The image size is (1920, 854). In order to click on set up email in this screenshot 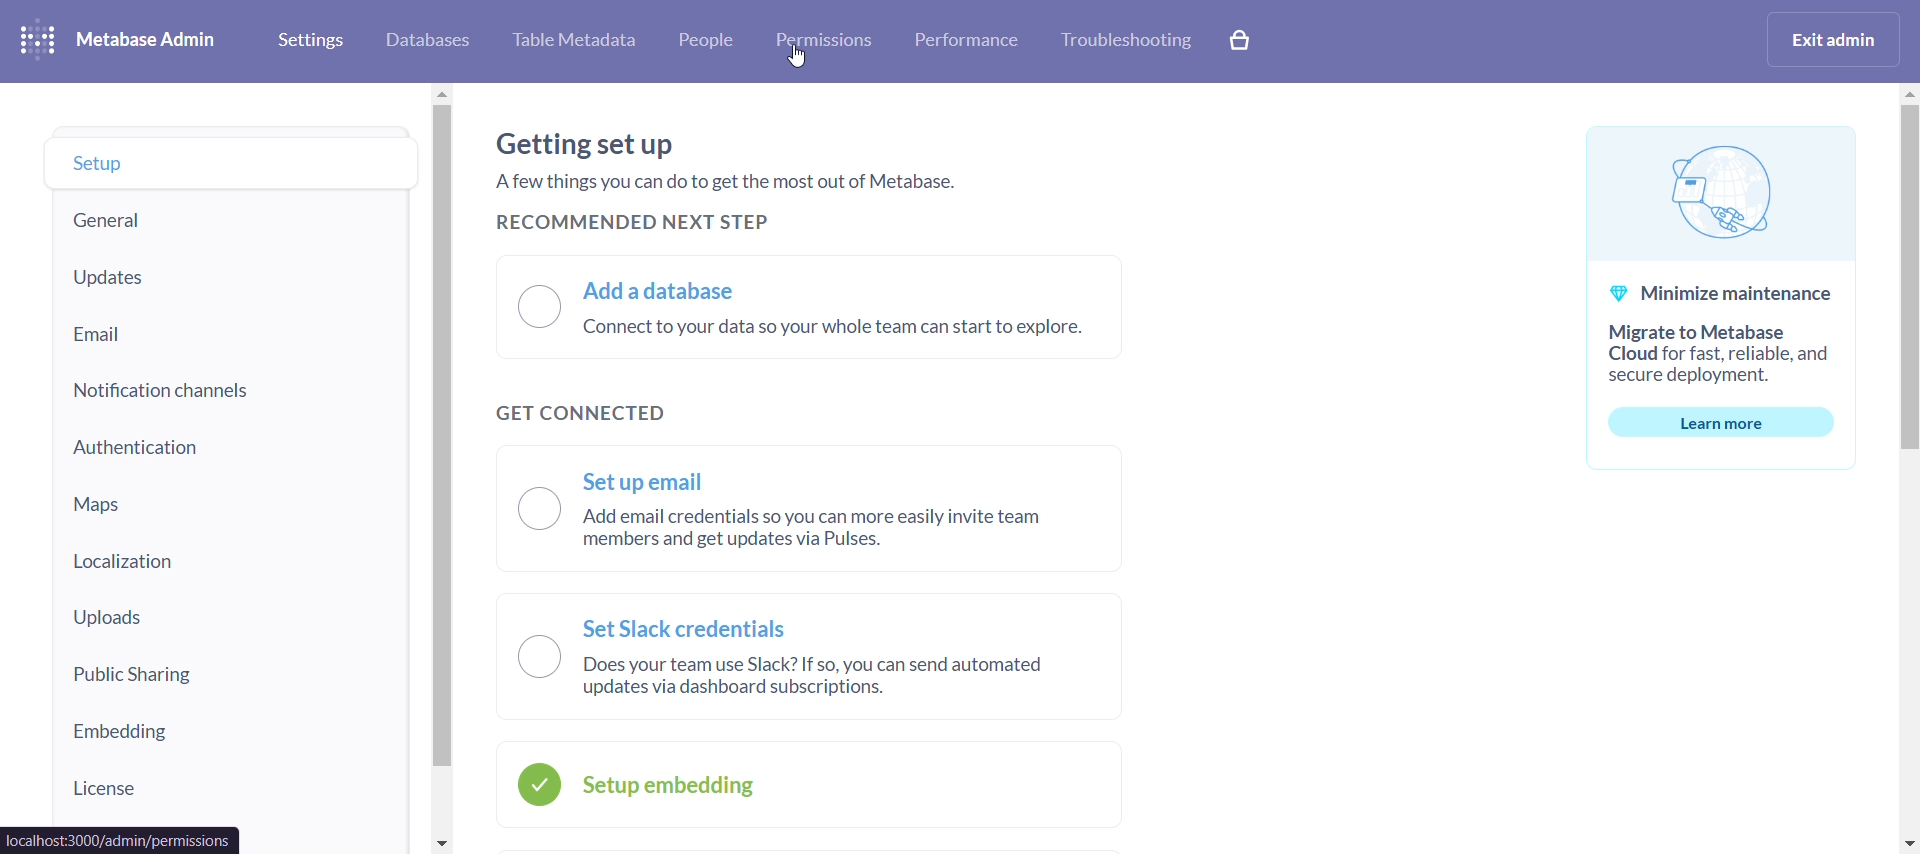, I will do `click(811, 508)`.